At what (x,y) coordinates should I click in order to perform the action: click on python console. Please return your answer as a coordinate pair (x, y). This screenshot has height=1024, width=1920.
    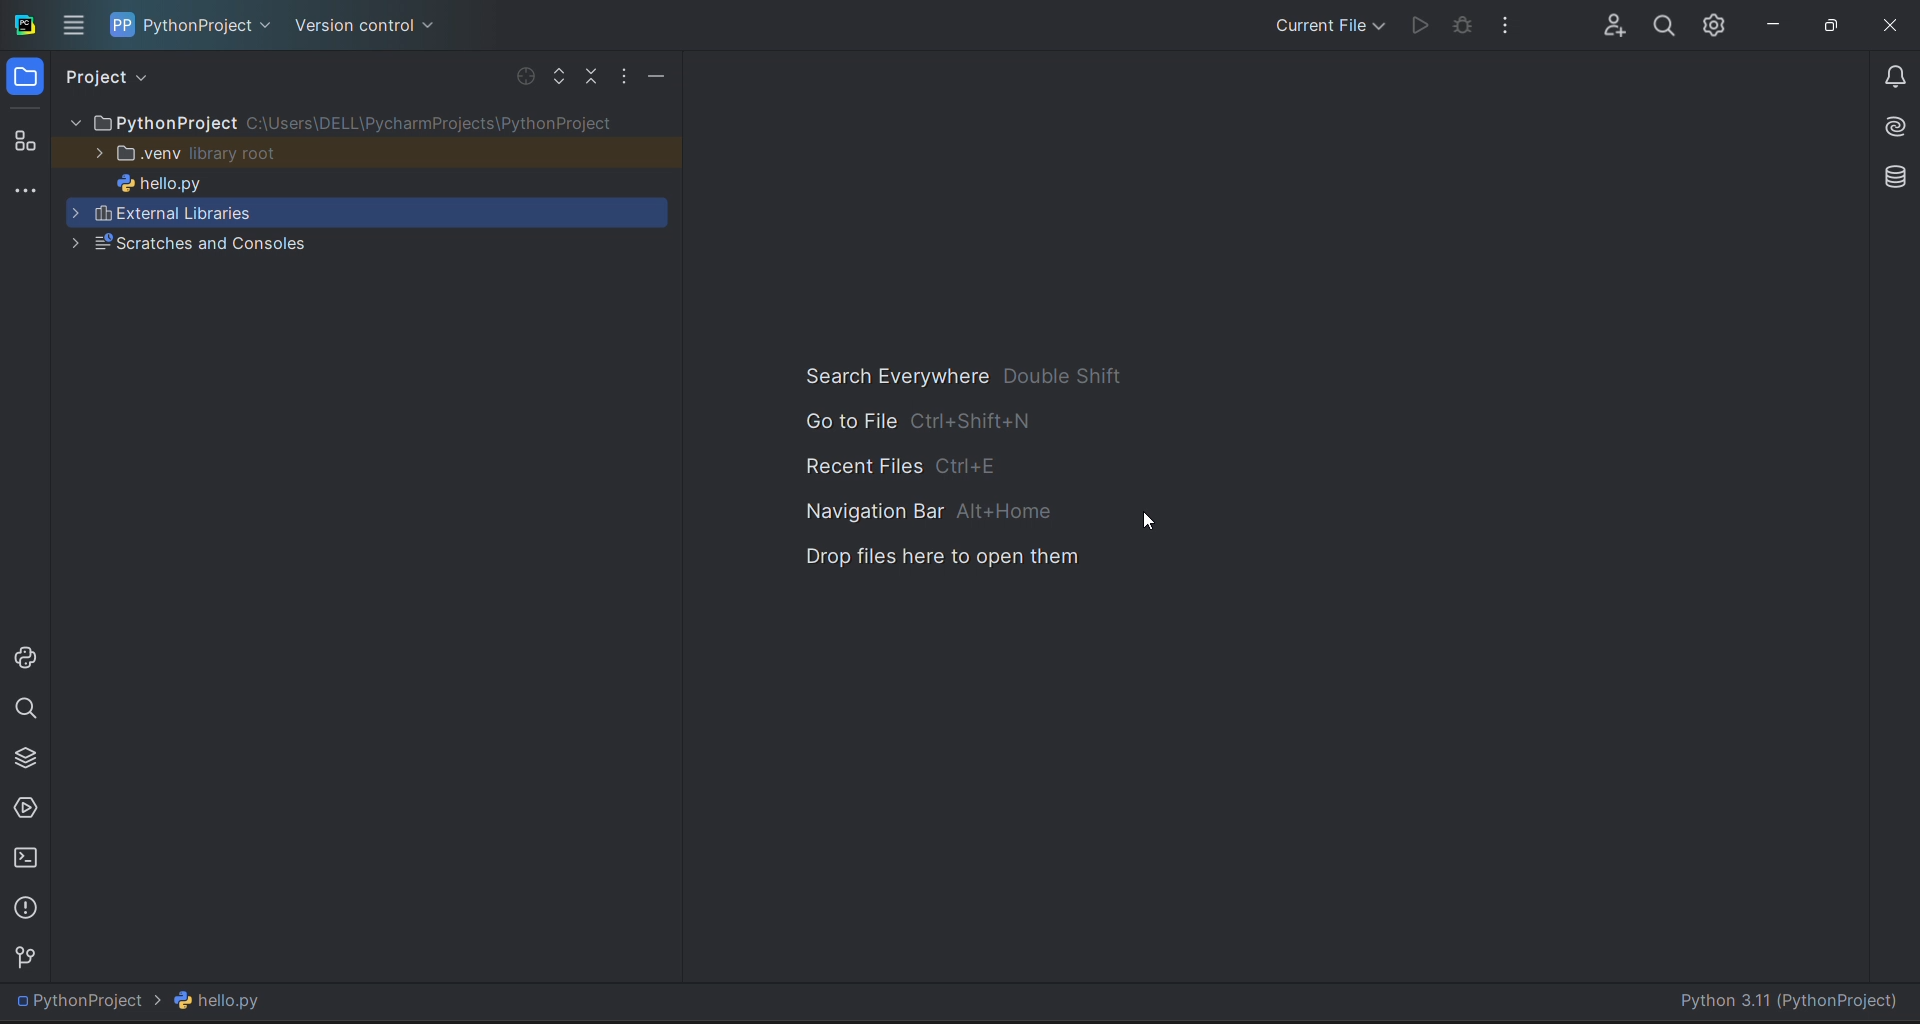
    Looking at the image, I should click on (25, 658).